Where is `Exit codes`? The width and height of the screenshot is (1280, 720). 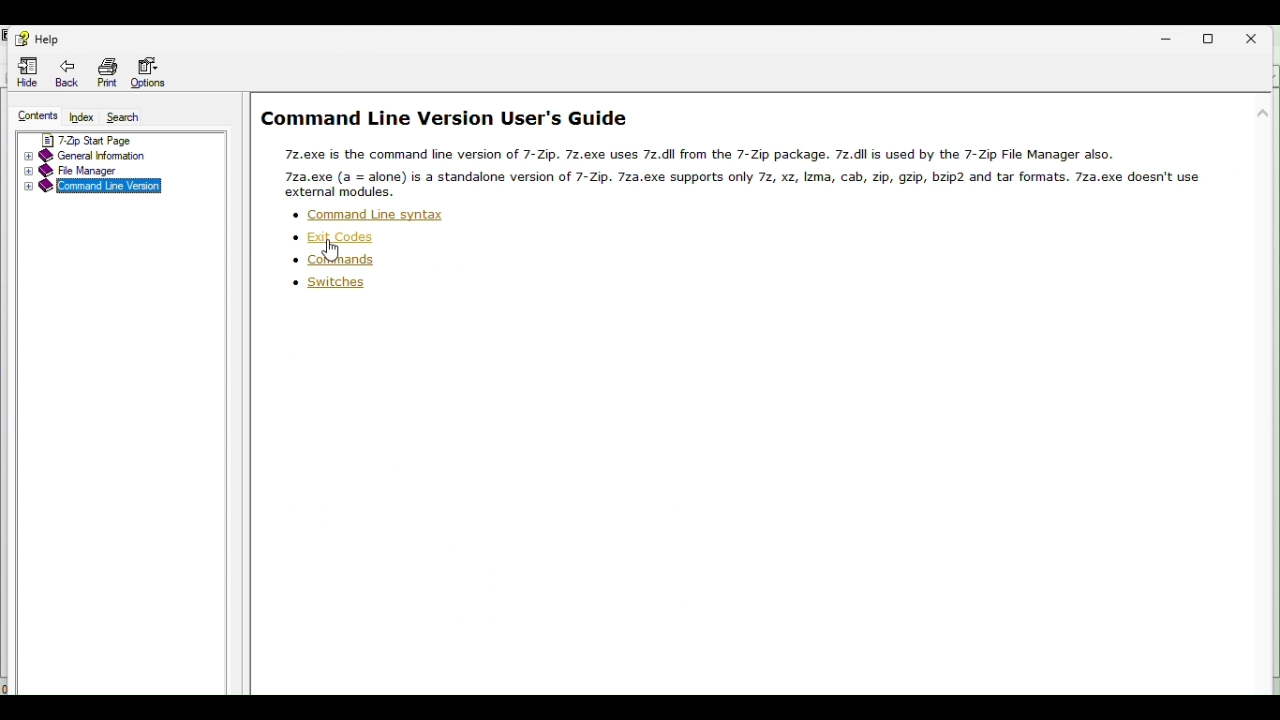 Exit codes is located at coordinates (347, 238).